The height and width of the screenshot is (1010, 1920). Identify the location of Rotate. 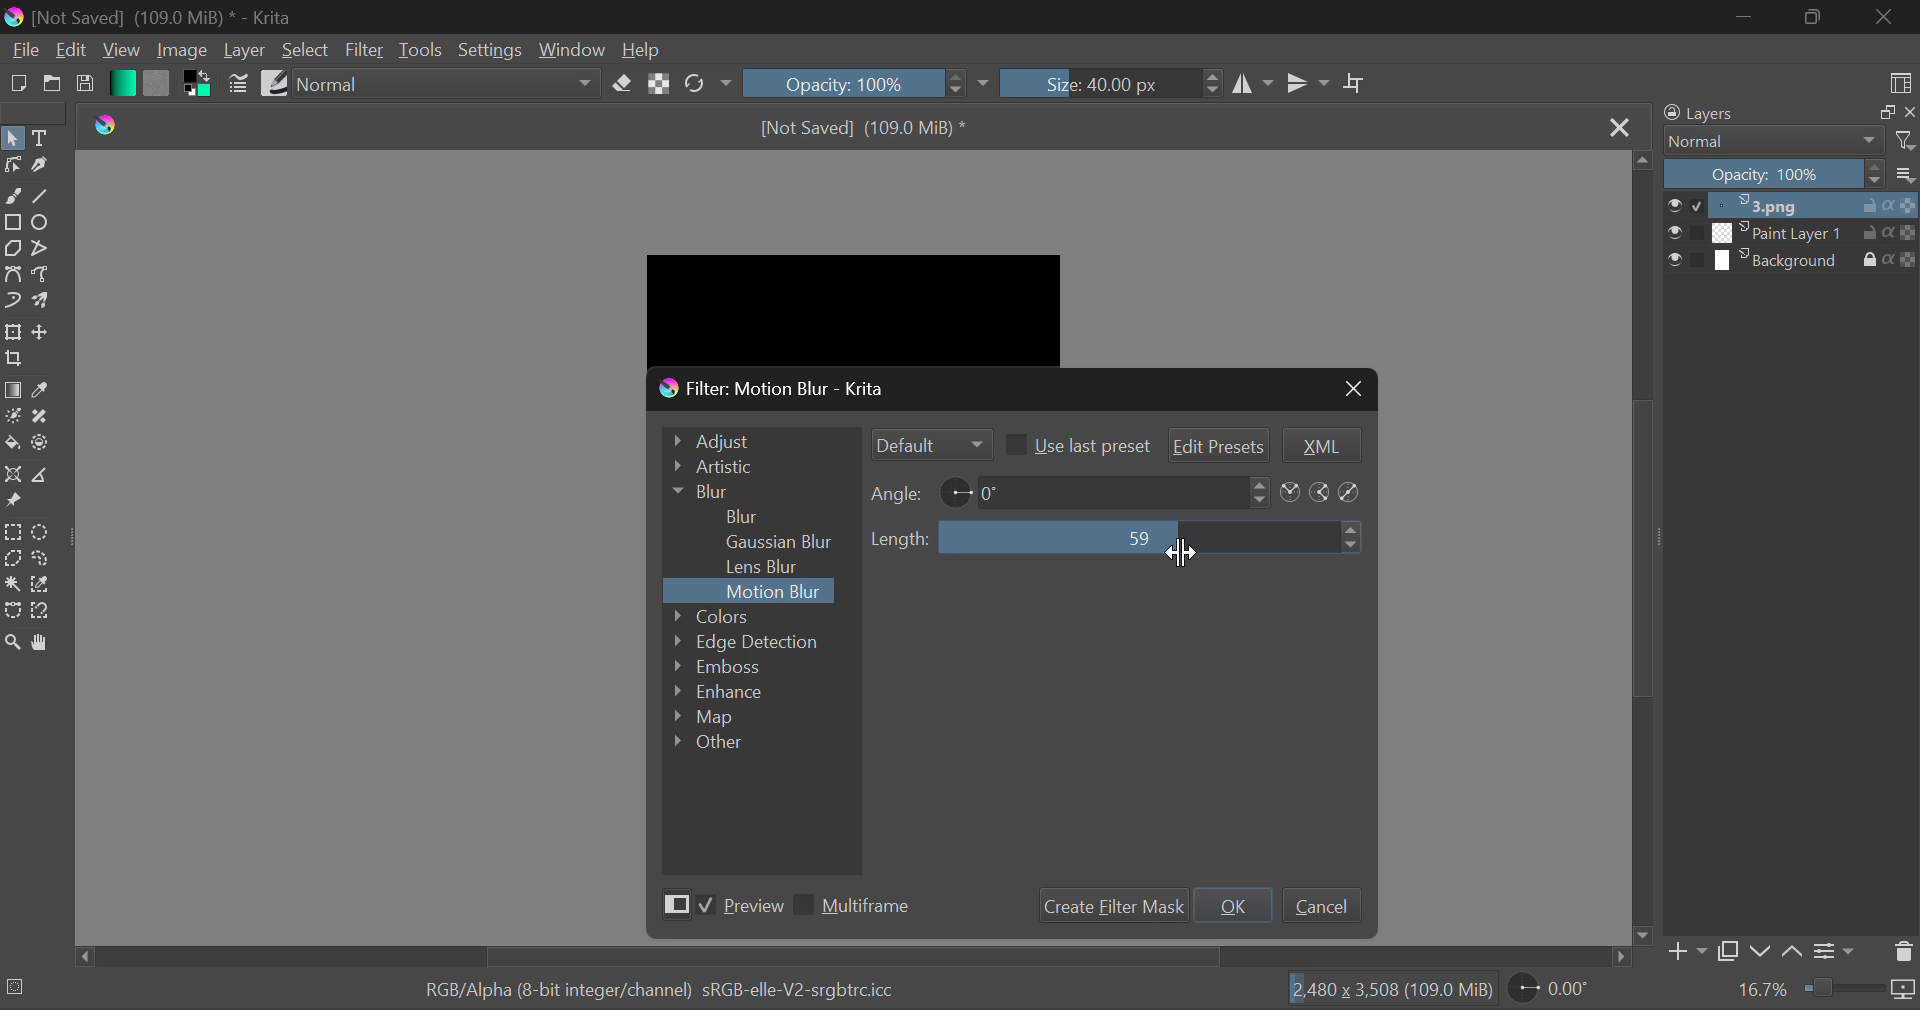
(708, 82).